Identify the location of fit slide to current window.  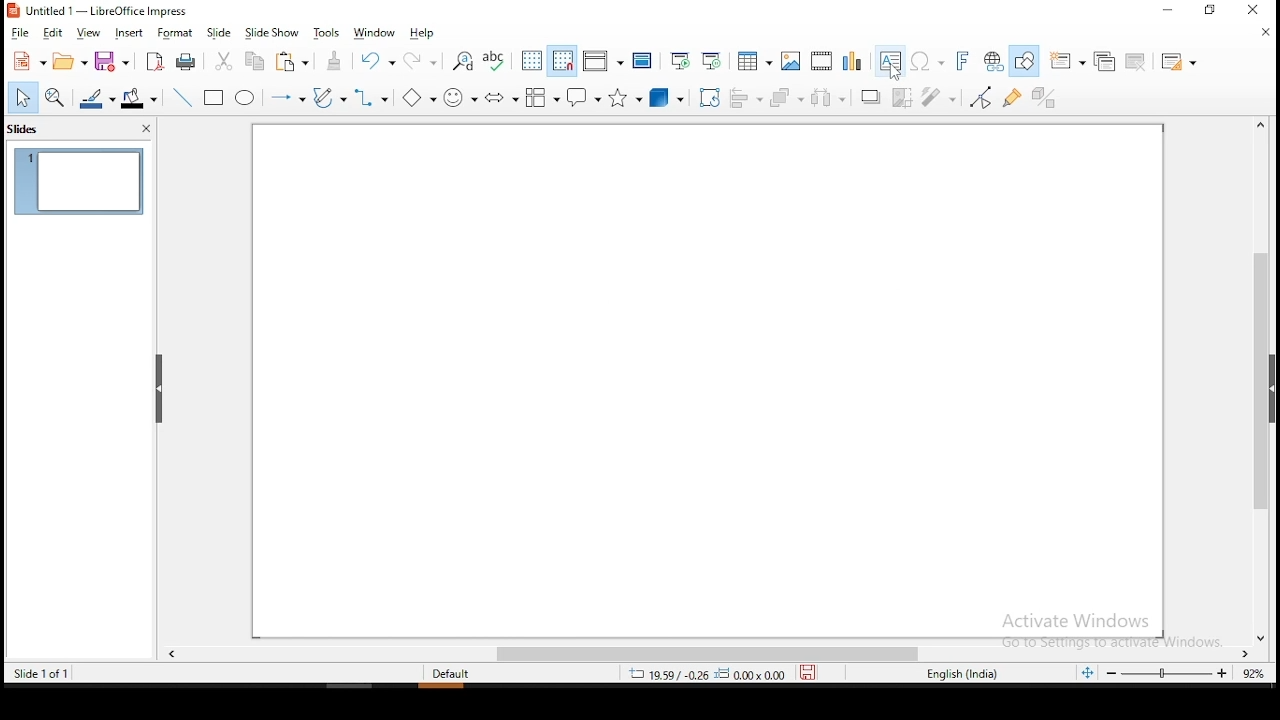
(1087, 672).